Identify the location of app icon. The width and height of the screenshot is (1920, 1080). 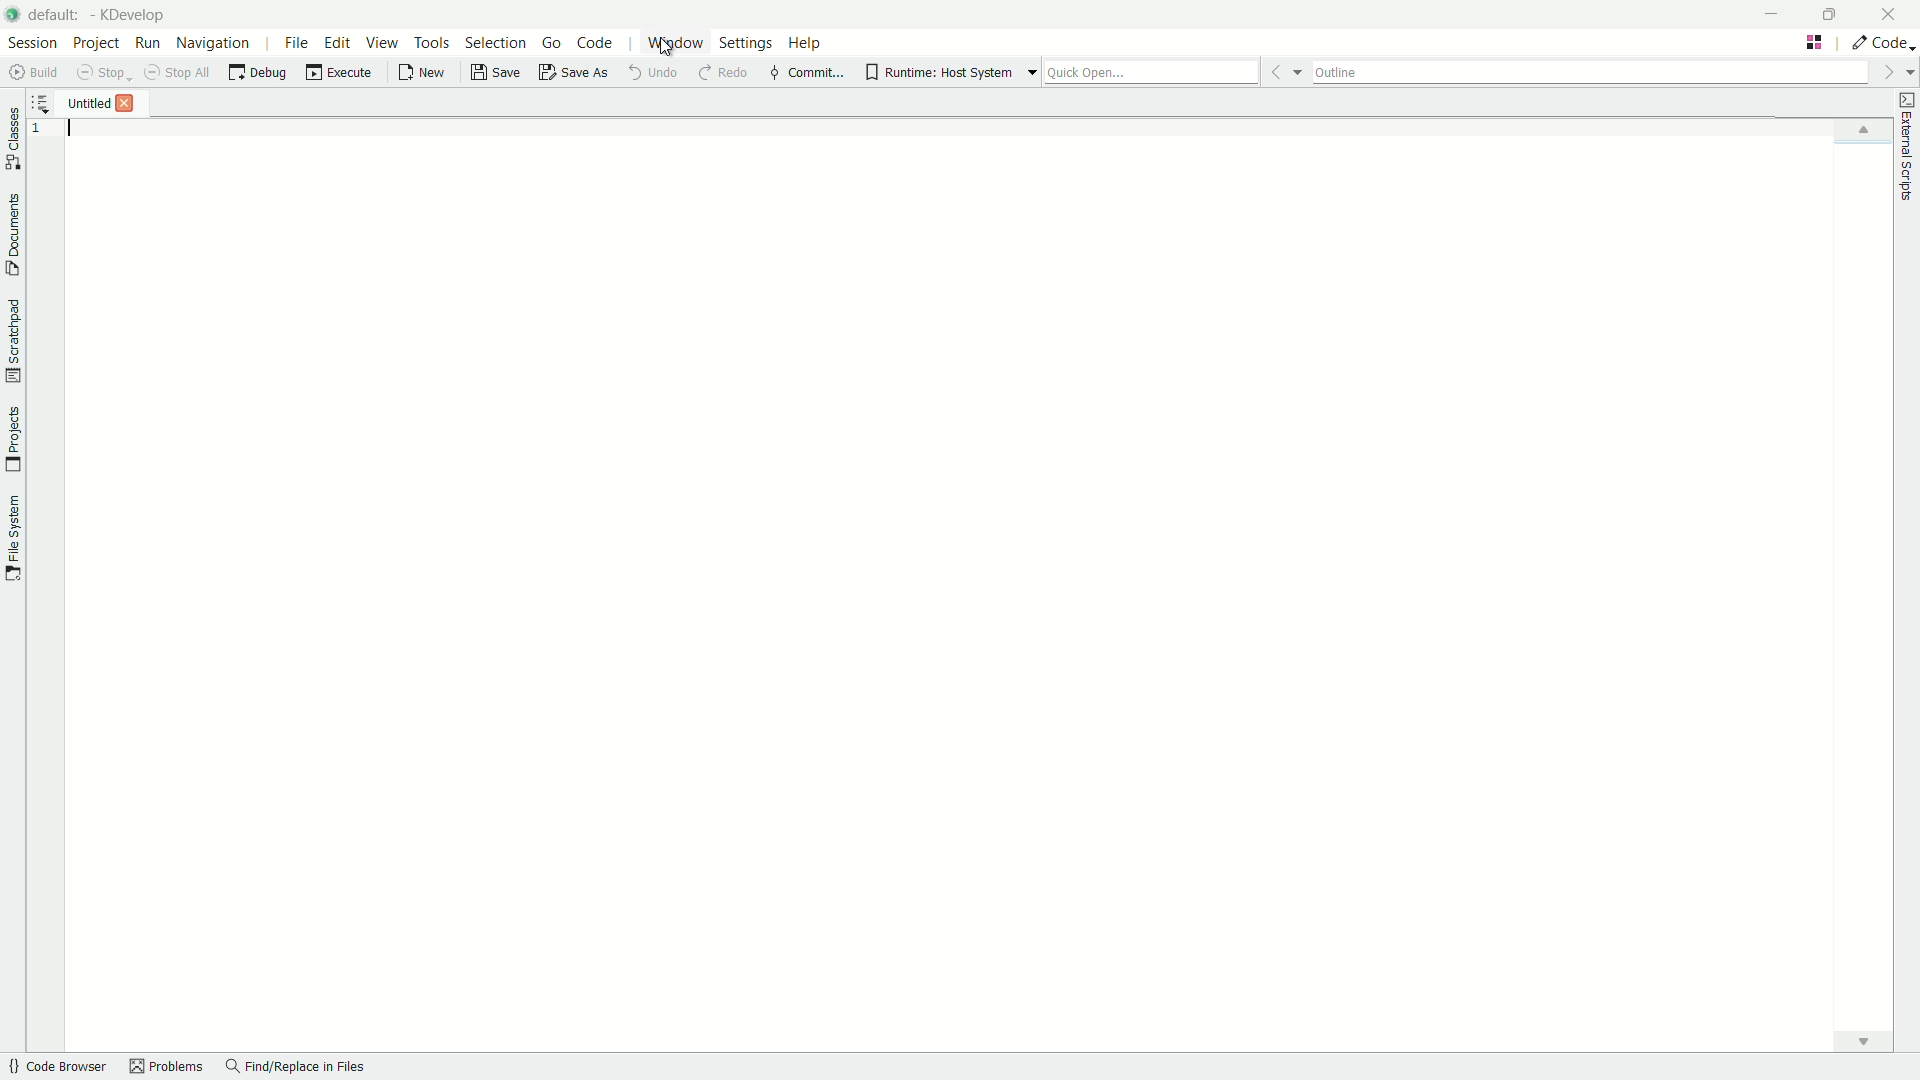
(12, 14).